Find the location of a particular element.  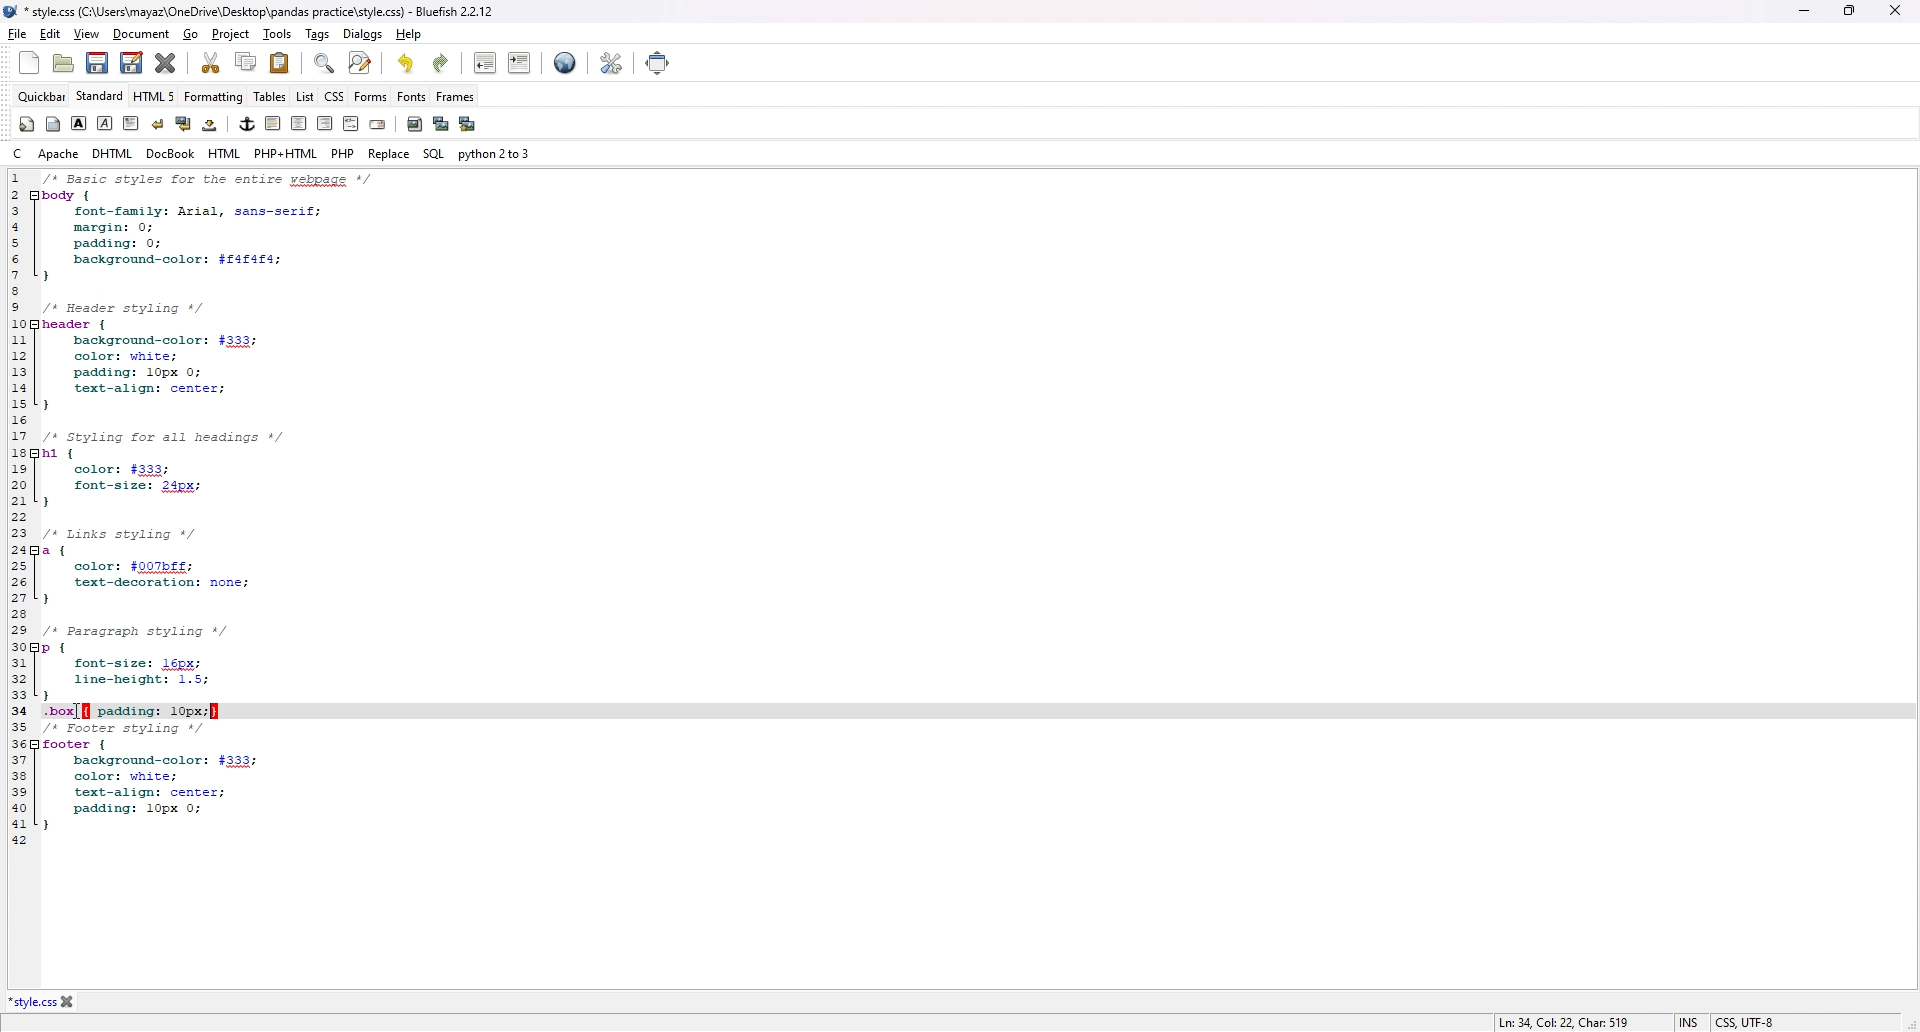

*style.css is located at coordinates (31, 1002).